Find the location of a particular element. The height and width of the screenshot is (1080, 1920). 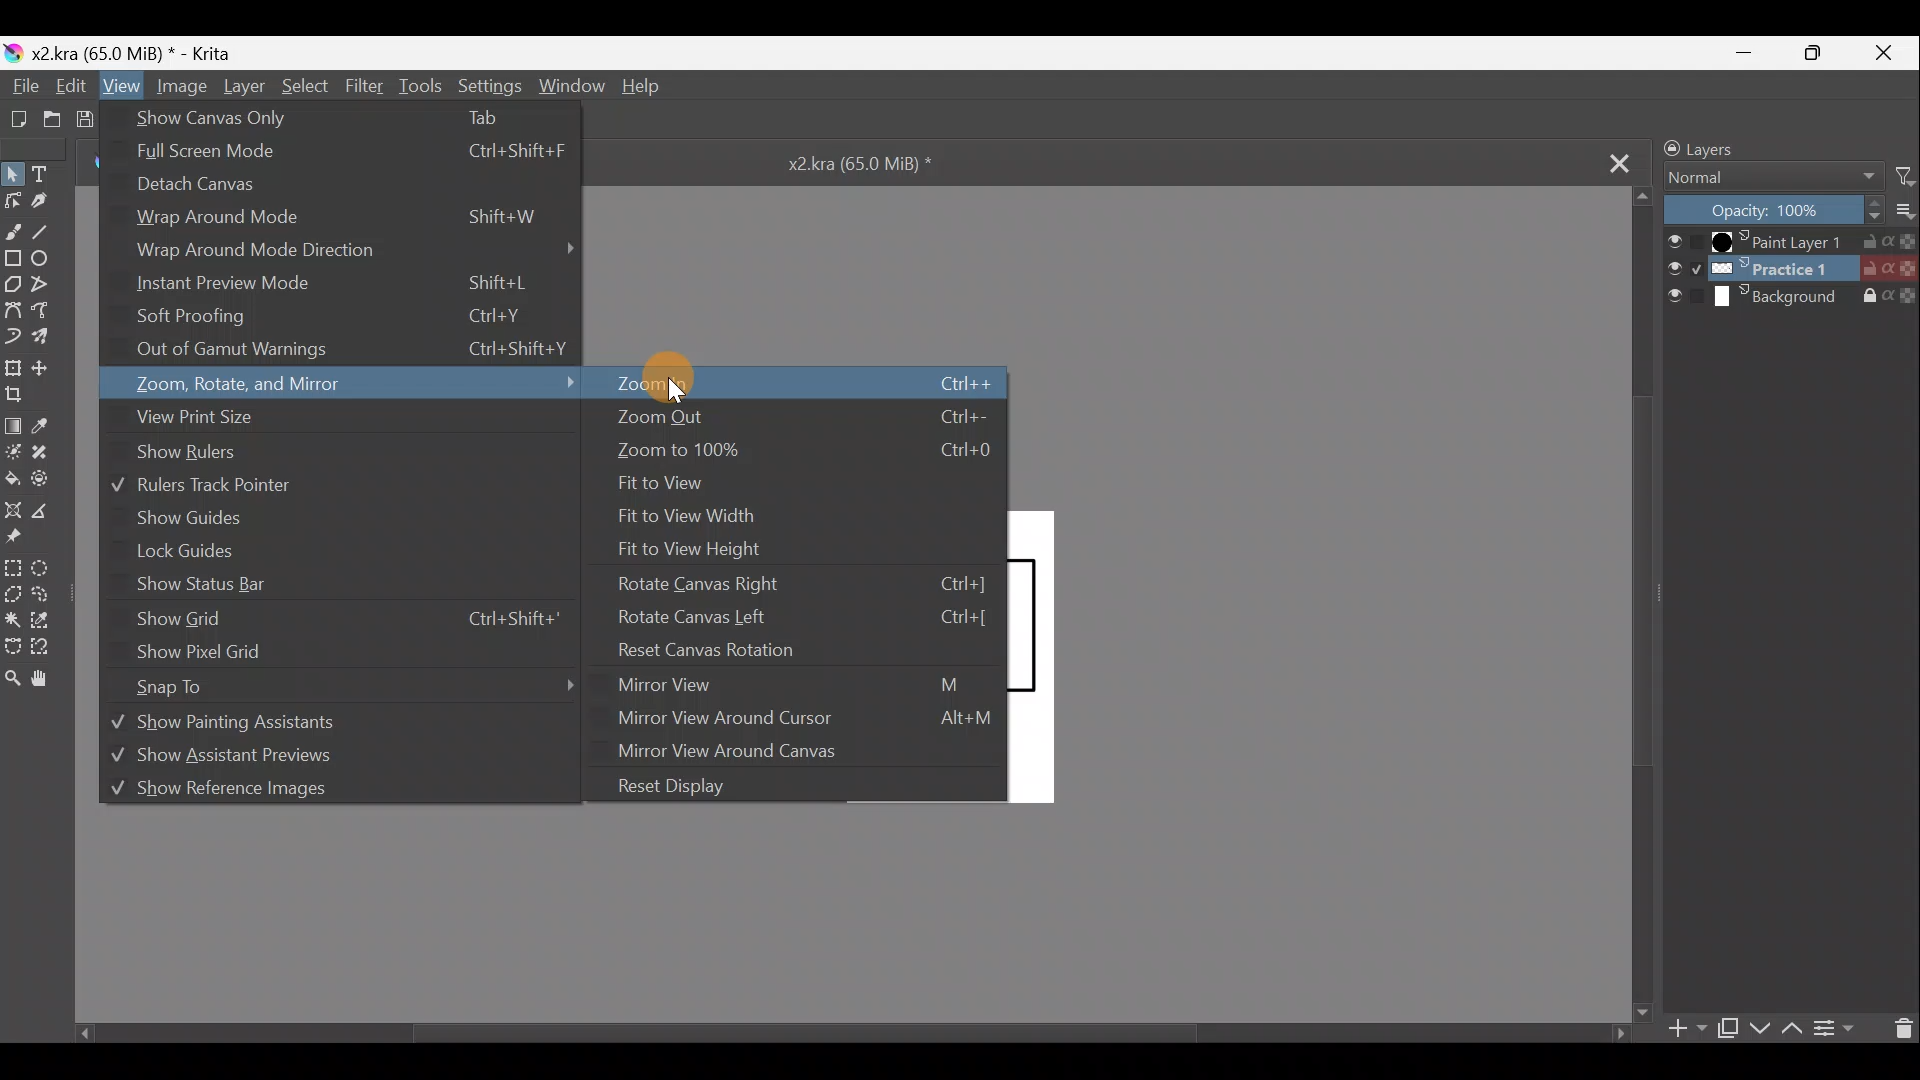

Show canvas only   Tab is located at coordinates (323, 120).